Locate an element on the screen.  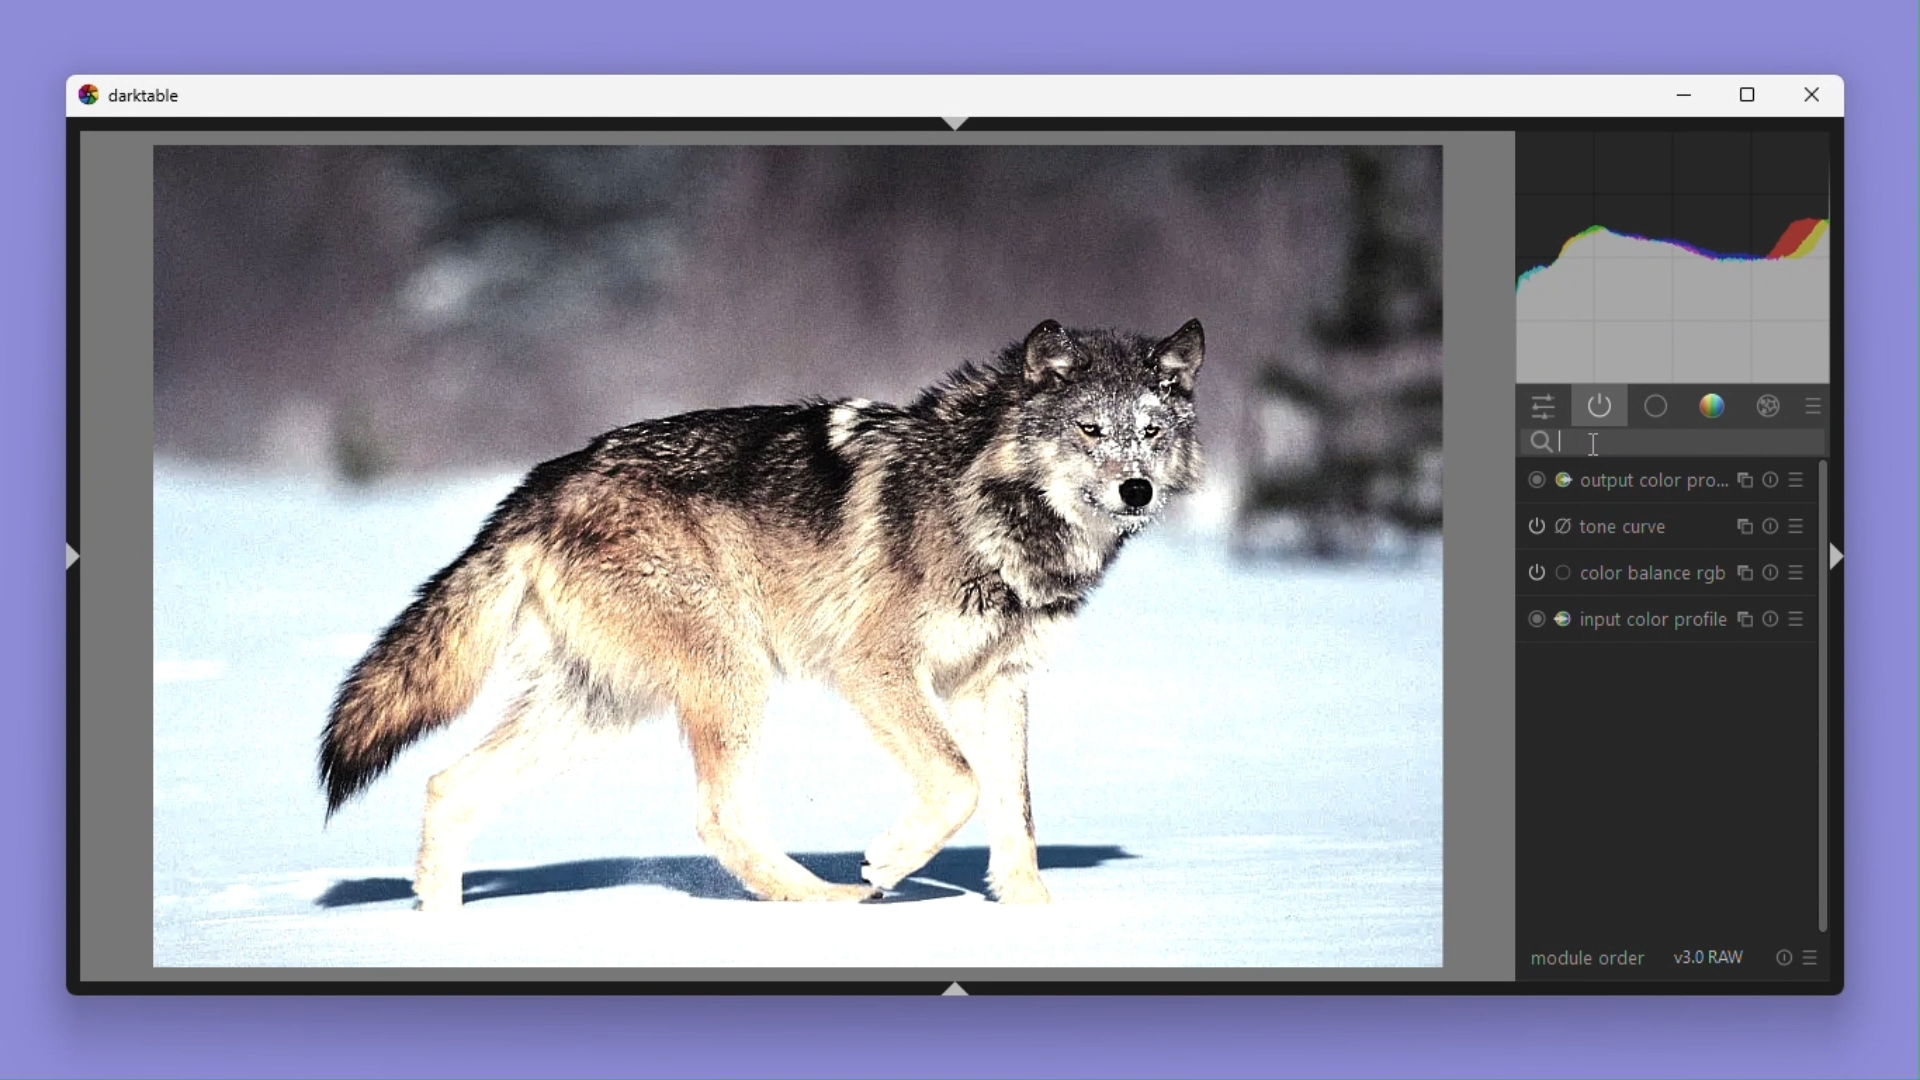
Quick Access is located at coordinates (1543, 407).